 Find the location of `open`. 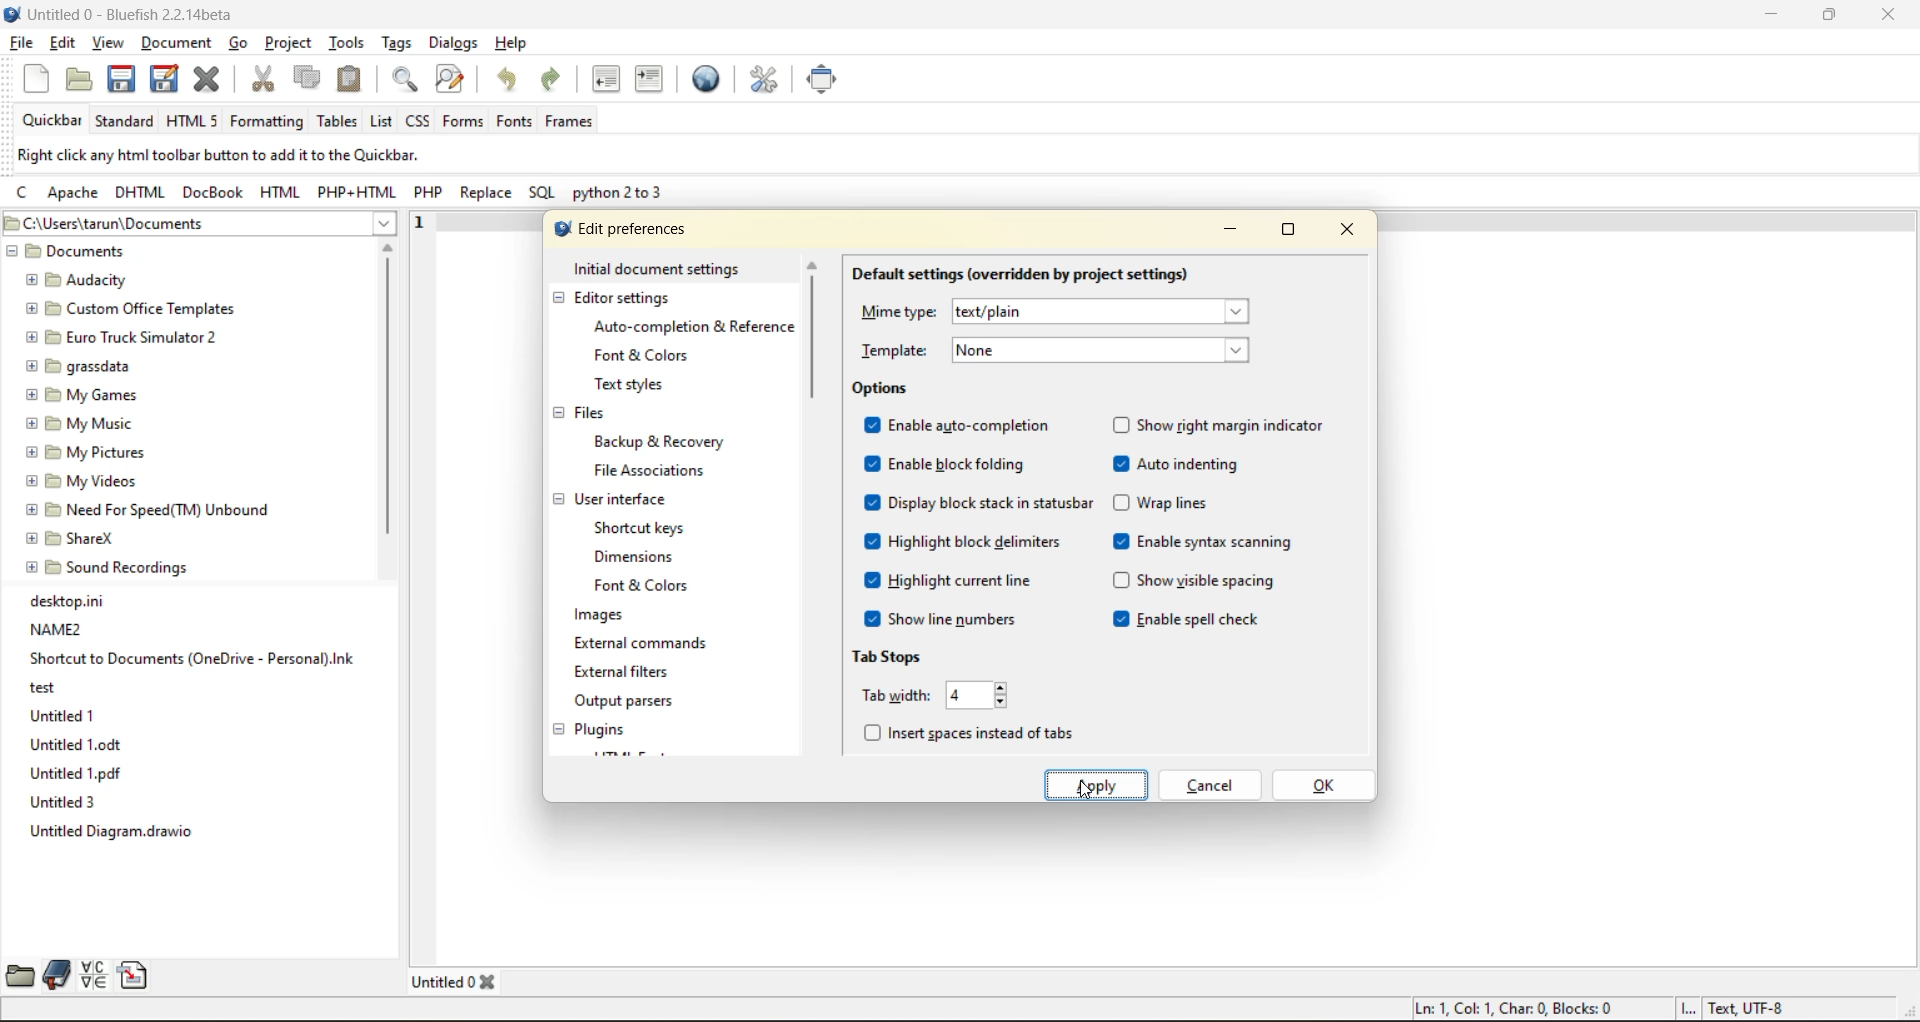

open is located at coordinates (77, 80).